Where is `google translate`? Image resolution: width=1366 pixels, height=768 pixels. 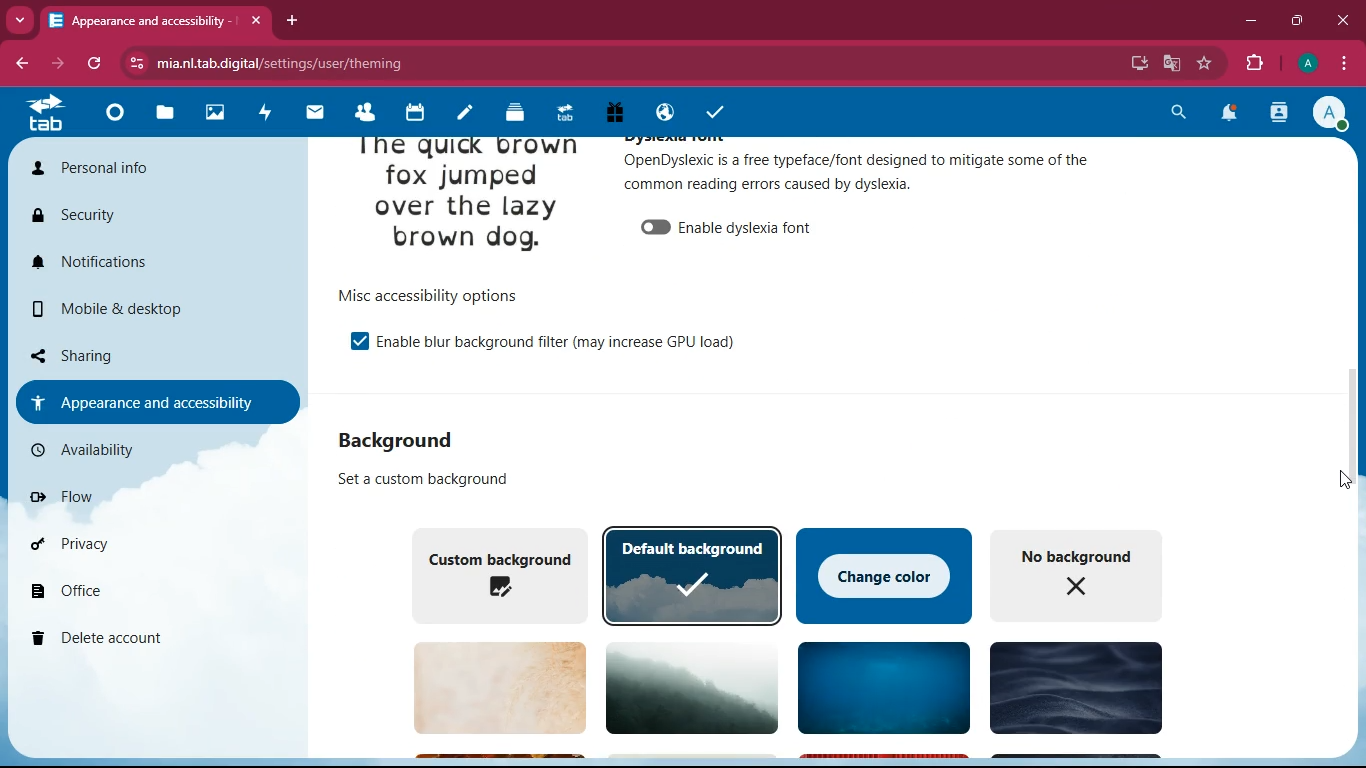 google translate is located at coordinates (1170, 63).